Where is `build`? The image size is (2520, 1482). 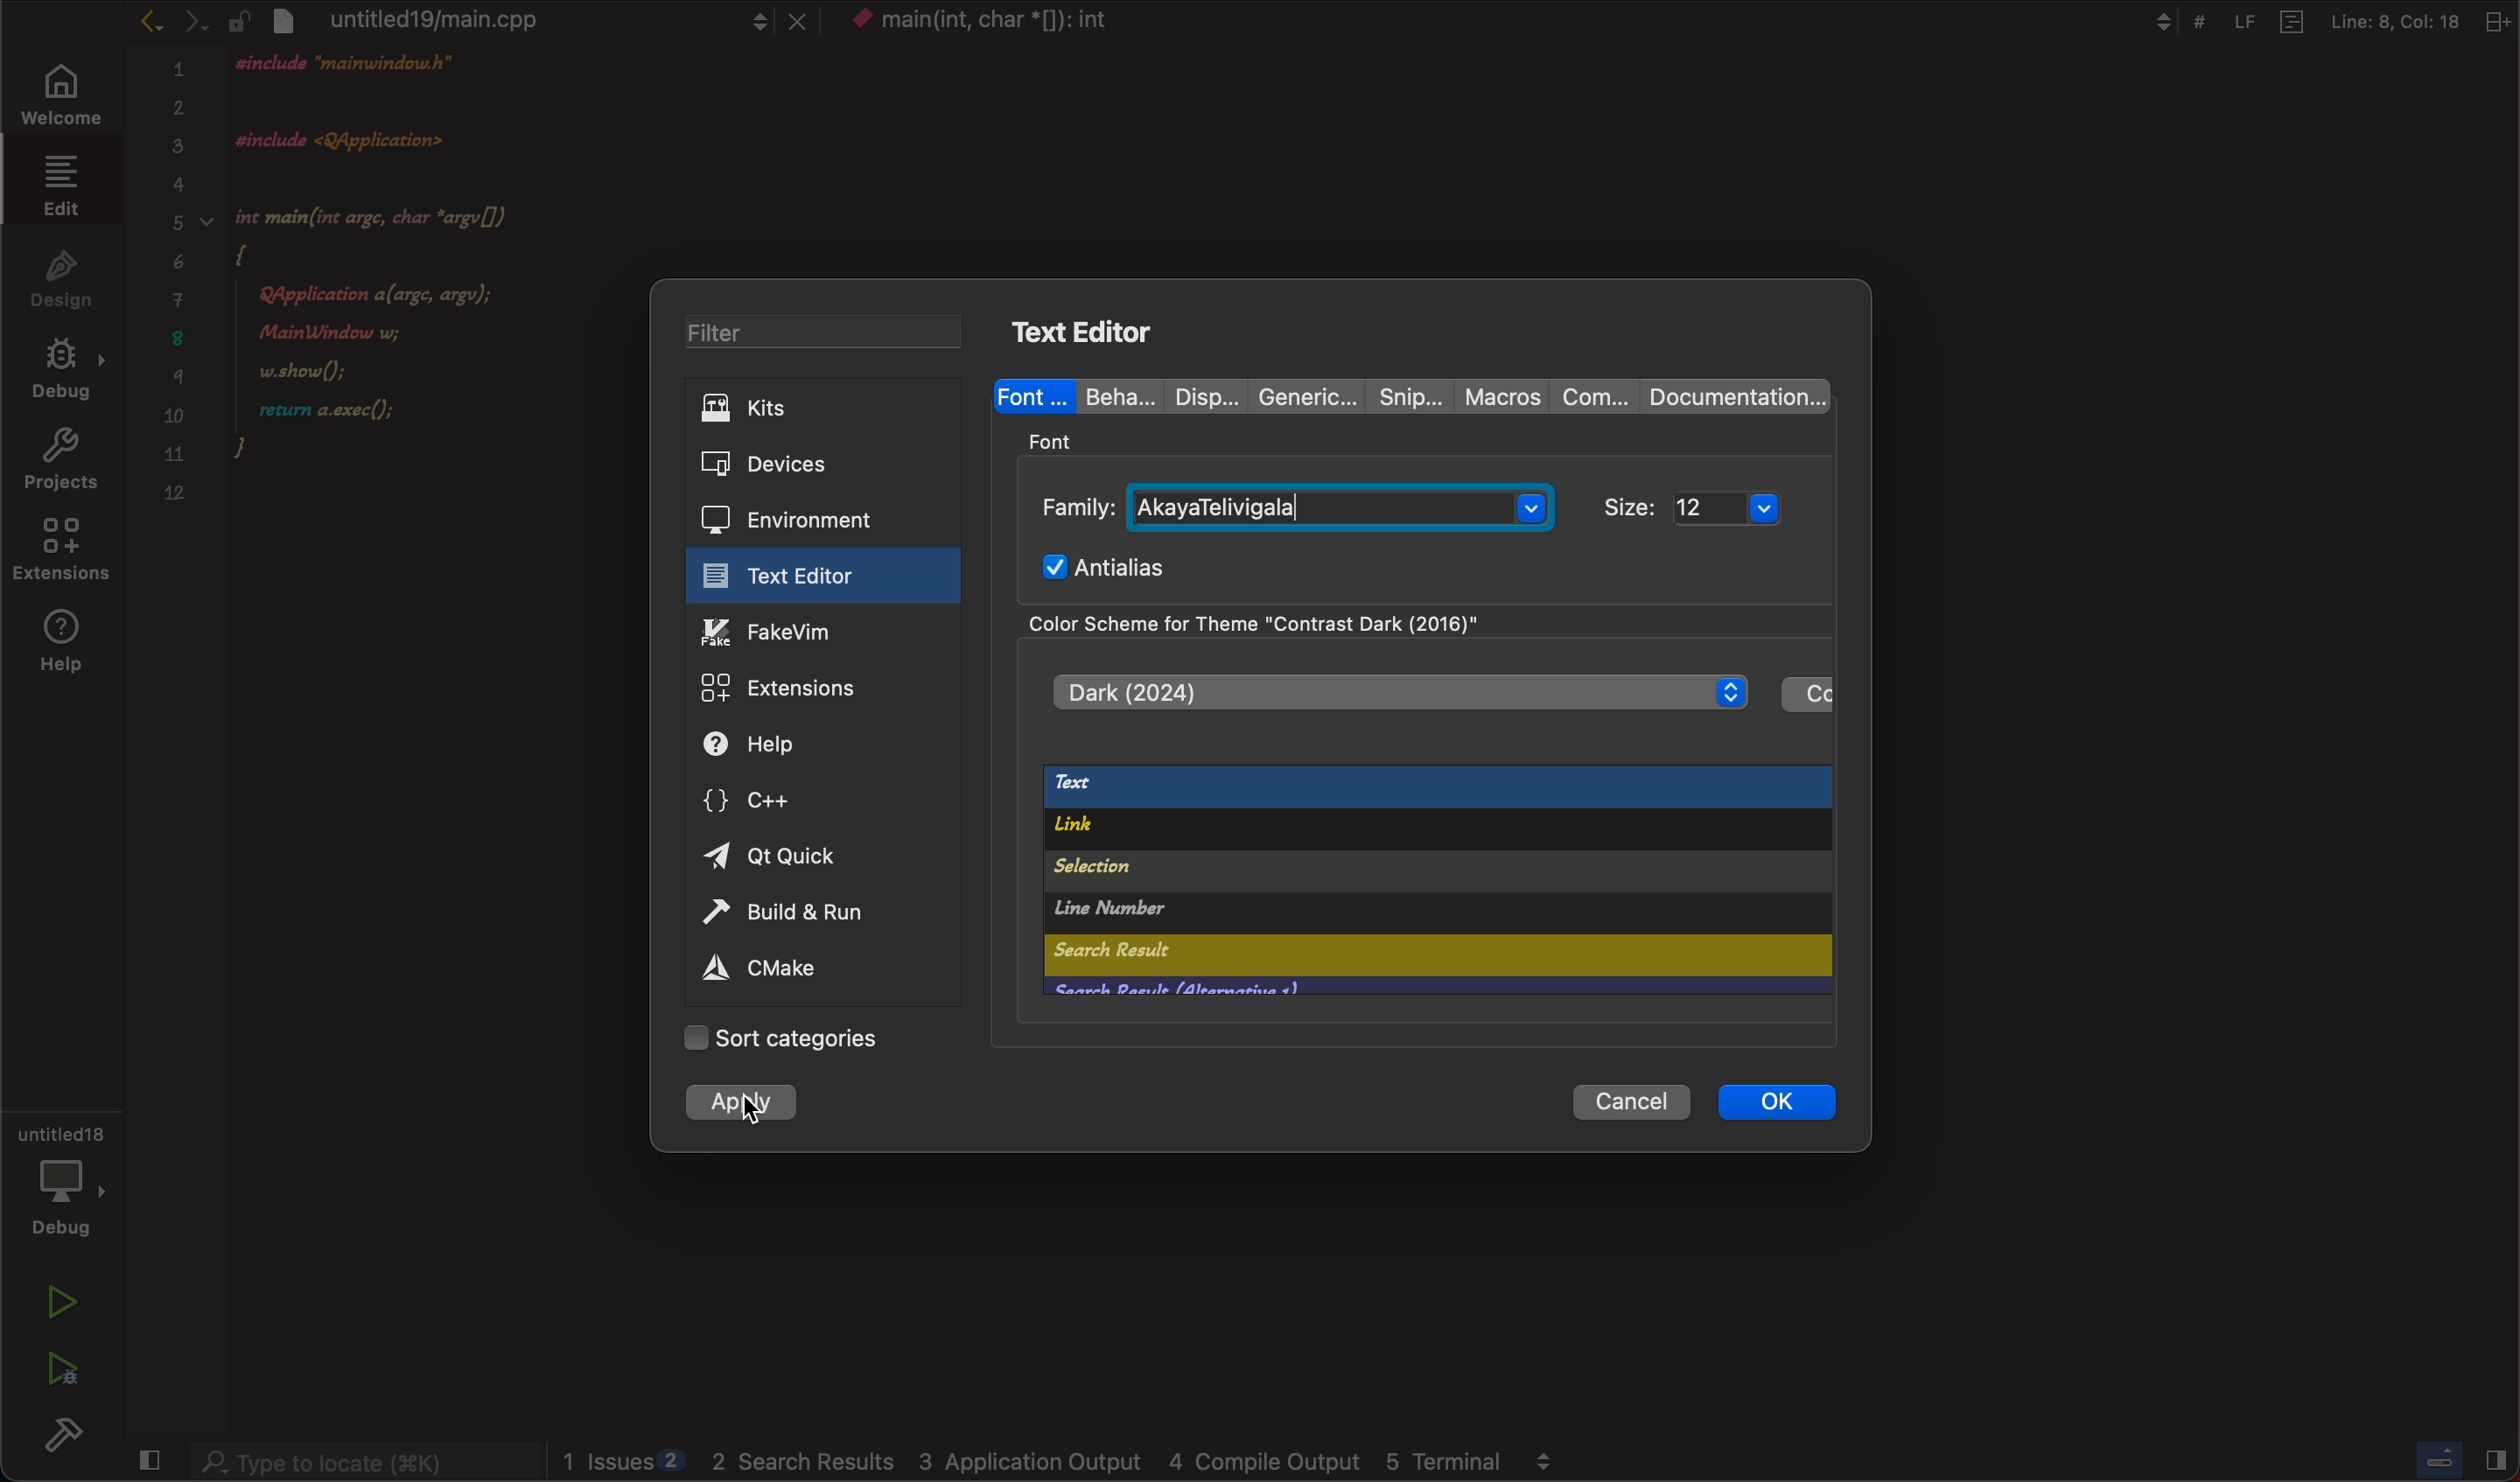
build is located at coordinates (65, 1433).